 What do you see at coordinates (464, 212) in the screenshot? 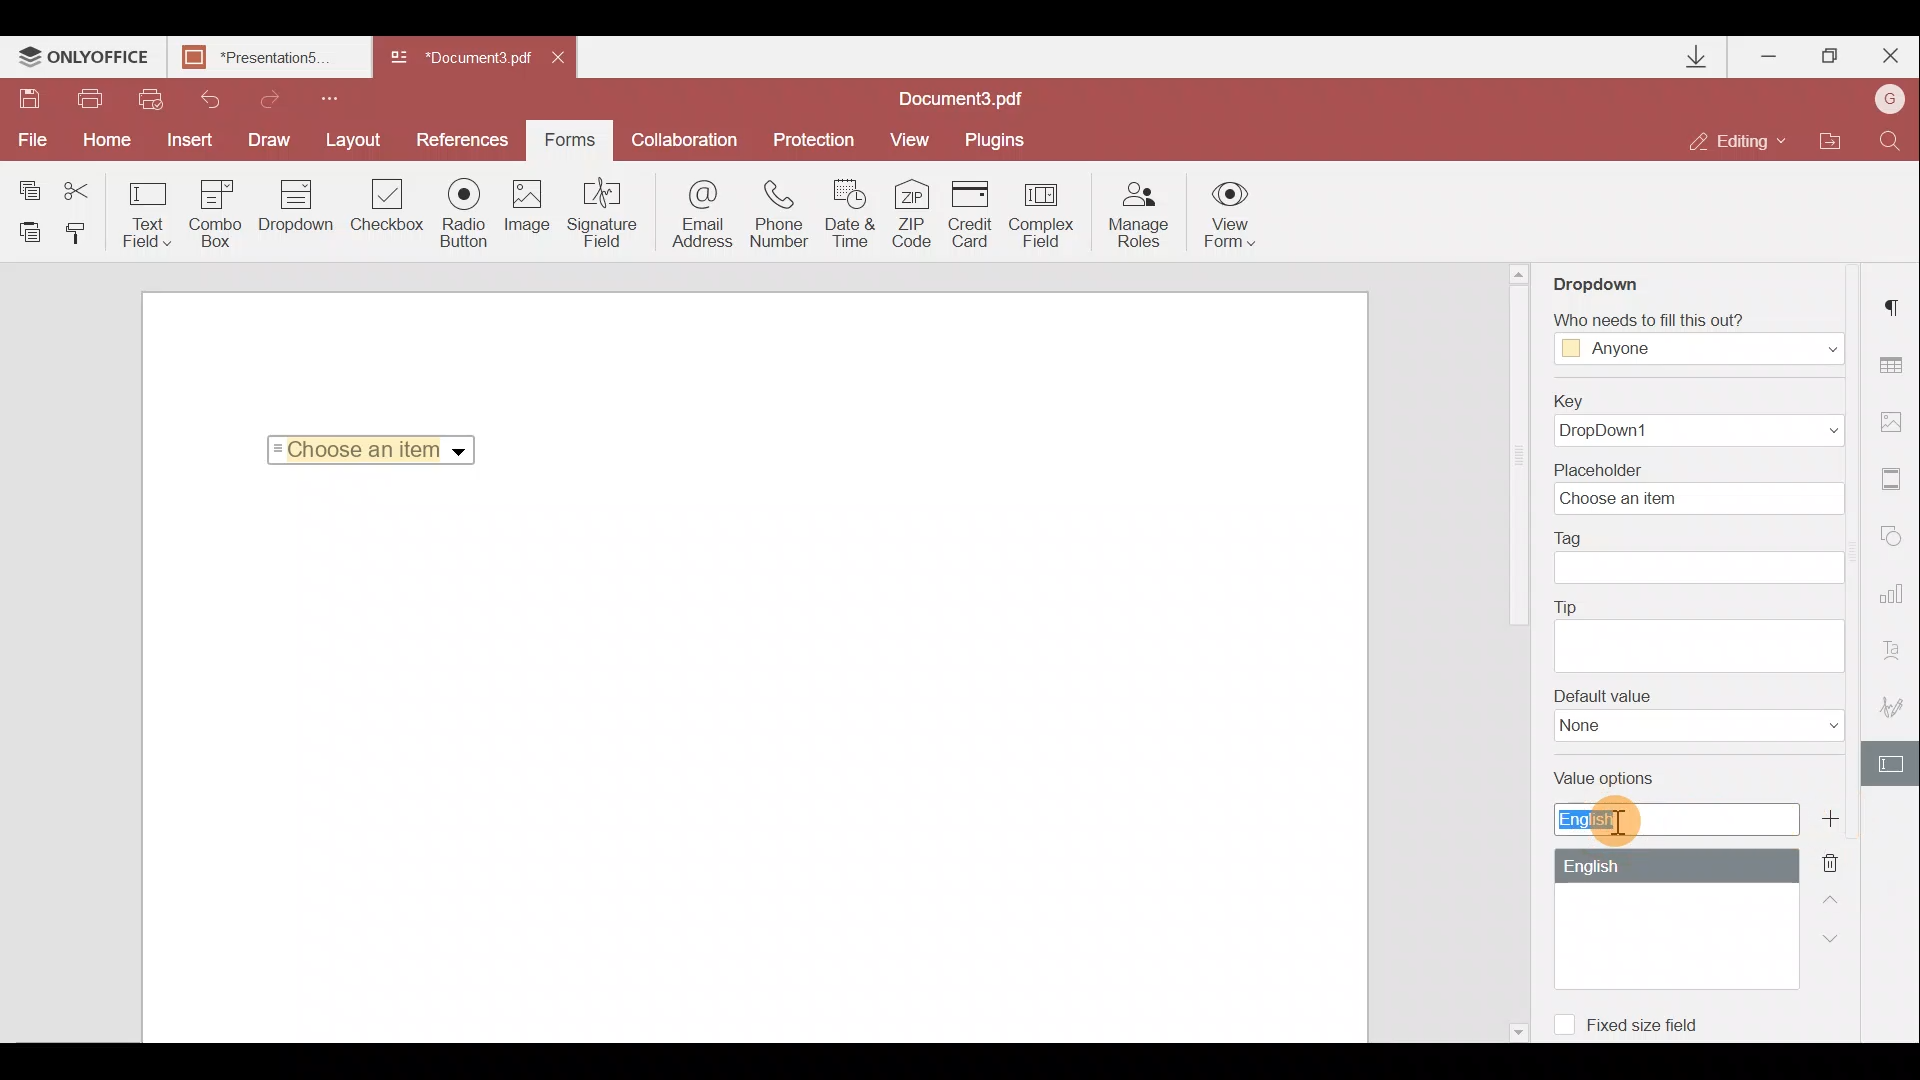
I see `Radio button` at bounding box center [464, 212].